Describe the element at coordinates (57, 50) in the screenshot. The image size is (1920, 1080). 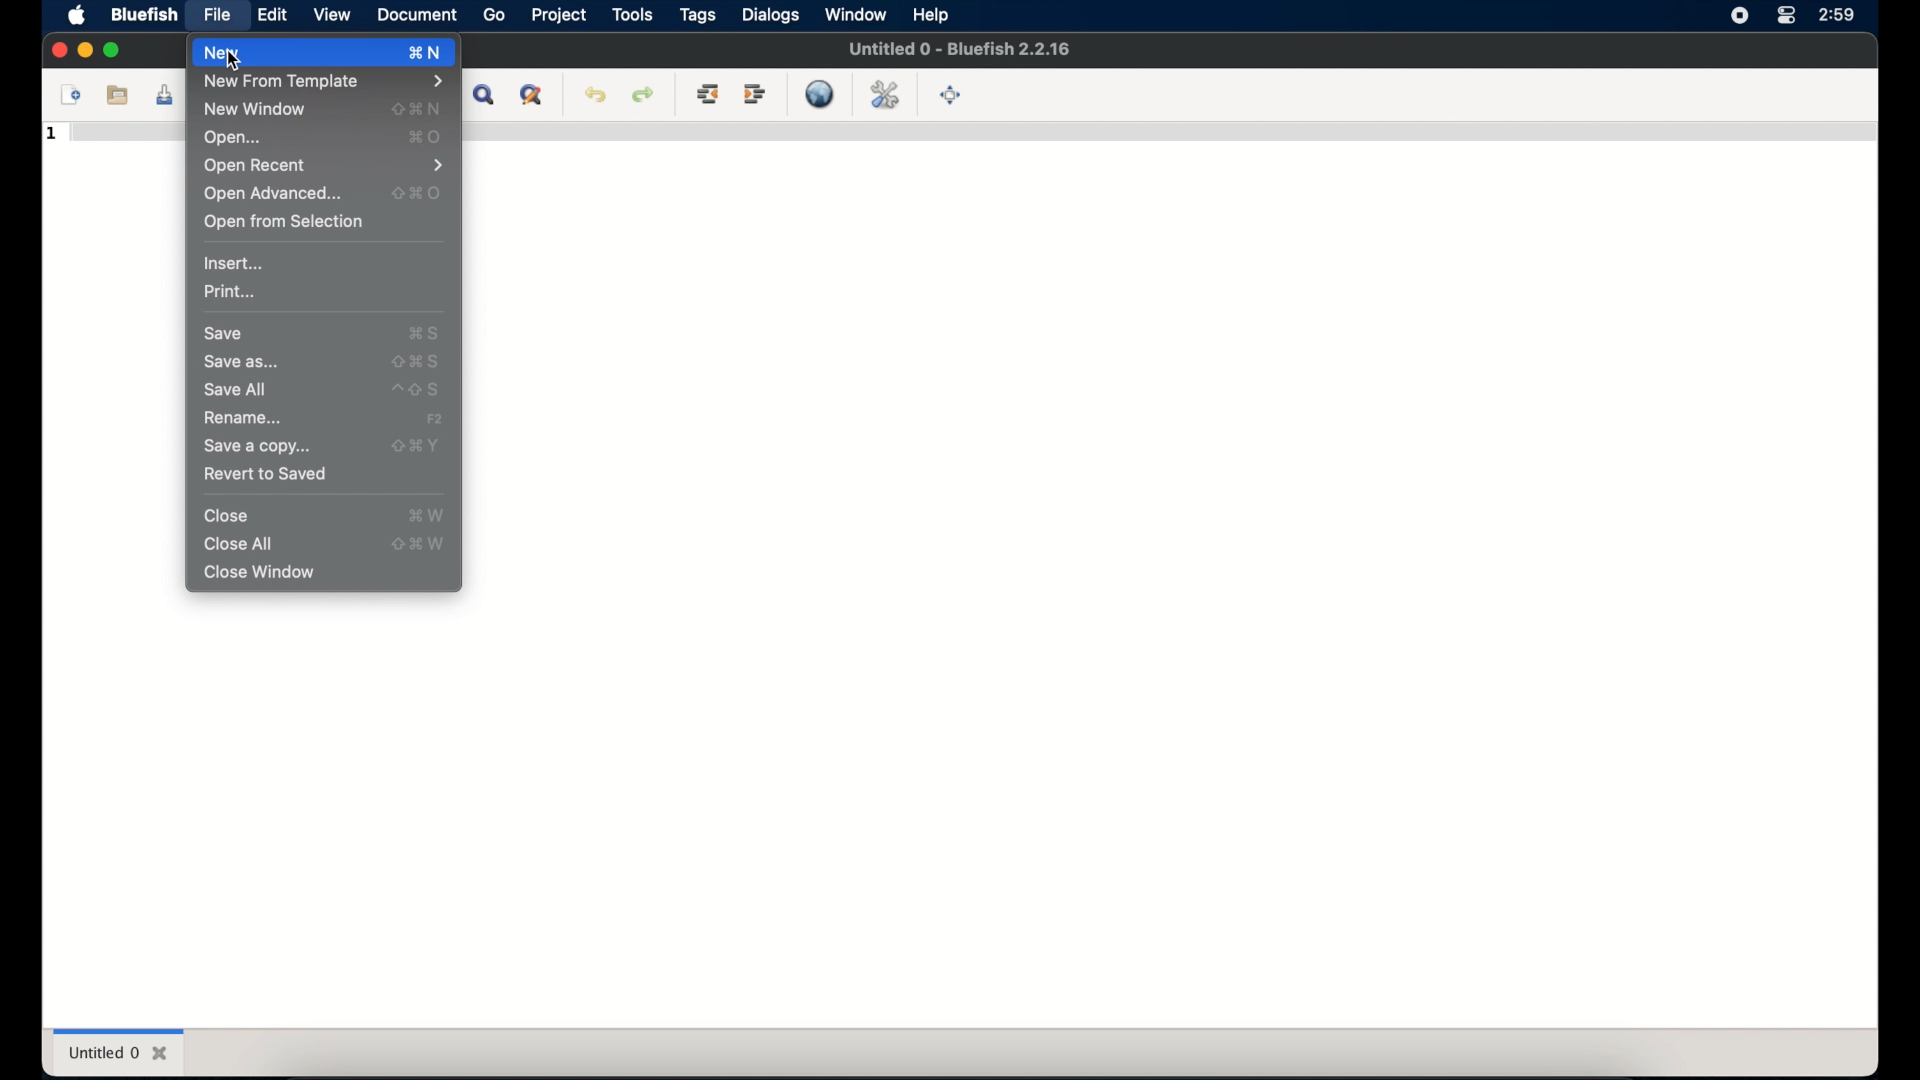
I see `close` at that location.